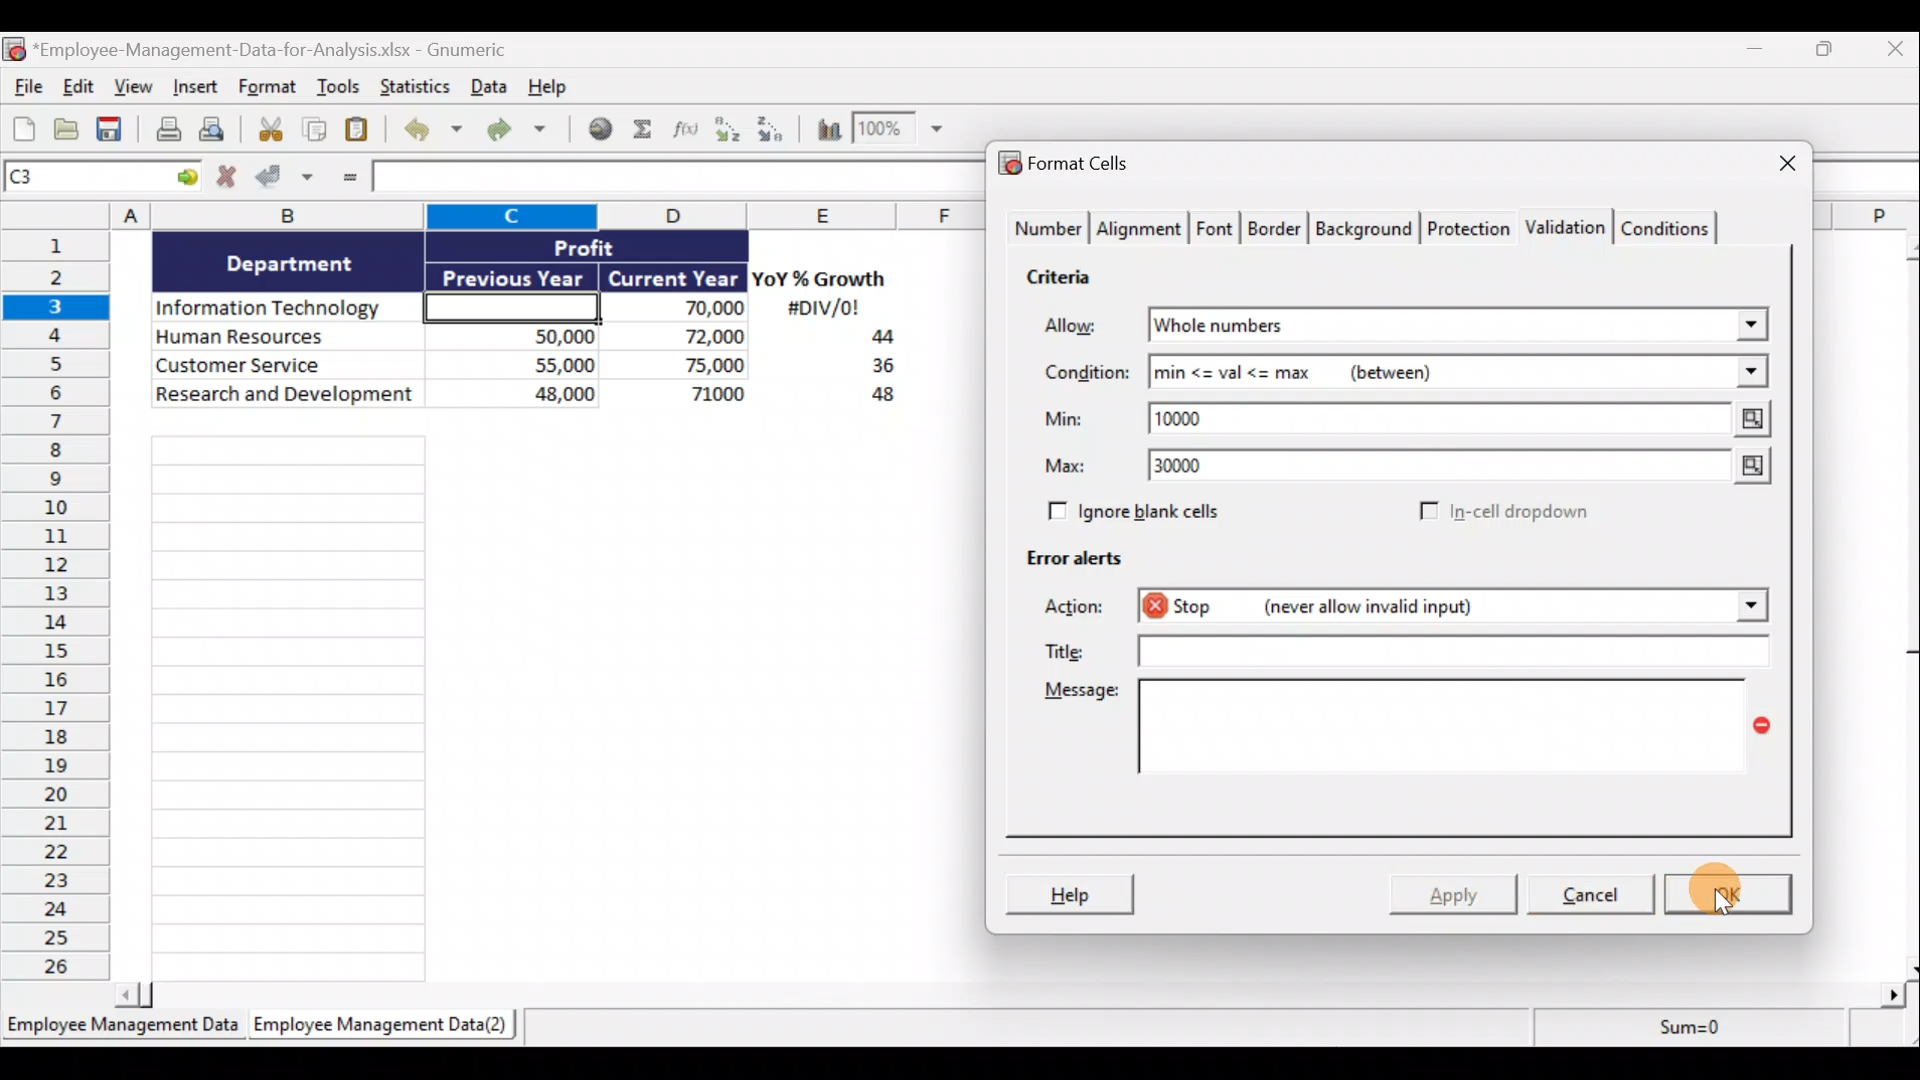  Describe the element at coordinates (767, 126) in the screenshot. I see `Sort descending` at that location.